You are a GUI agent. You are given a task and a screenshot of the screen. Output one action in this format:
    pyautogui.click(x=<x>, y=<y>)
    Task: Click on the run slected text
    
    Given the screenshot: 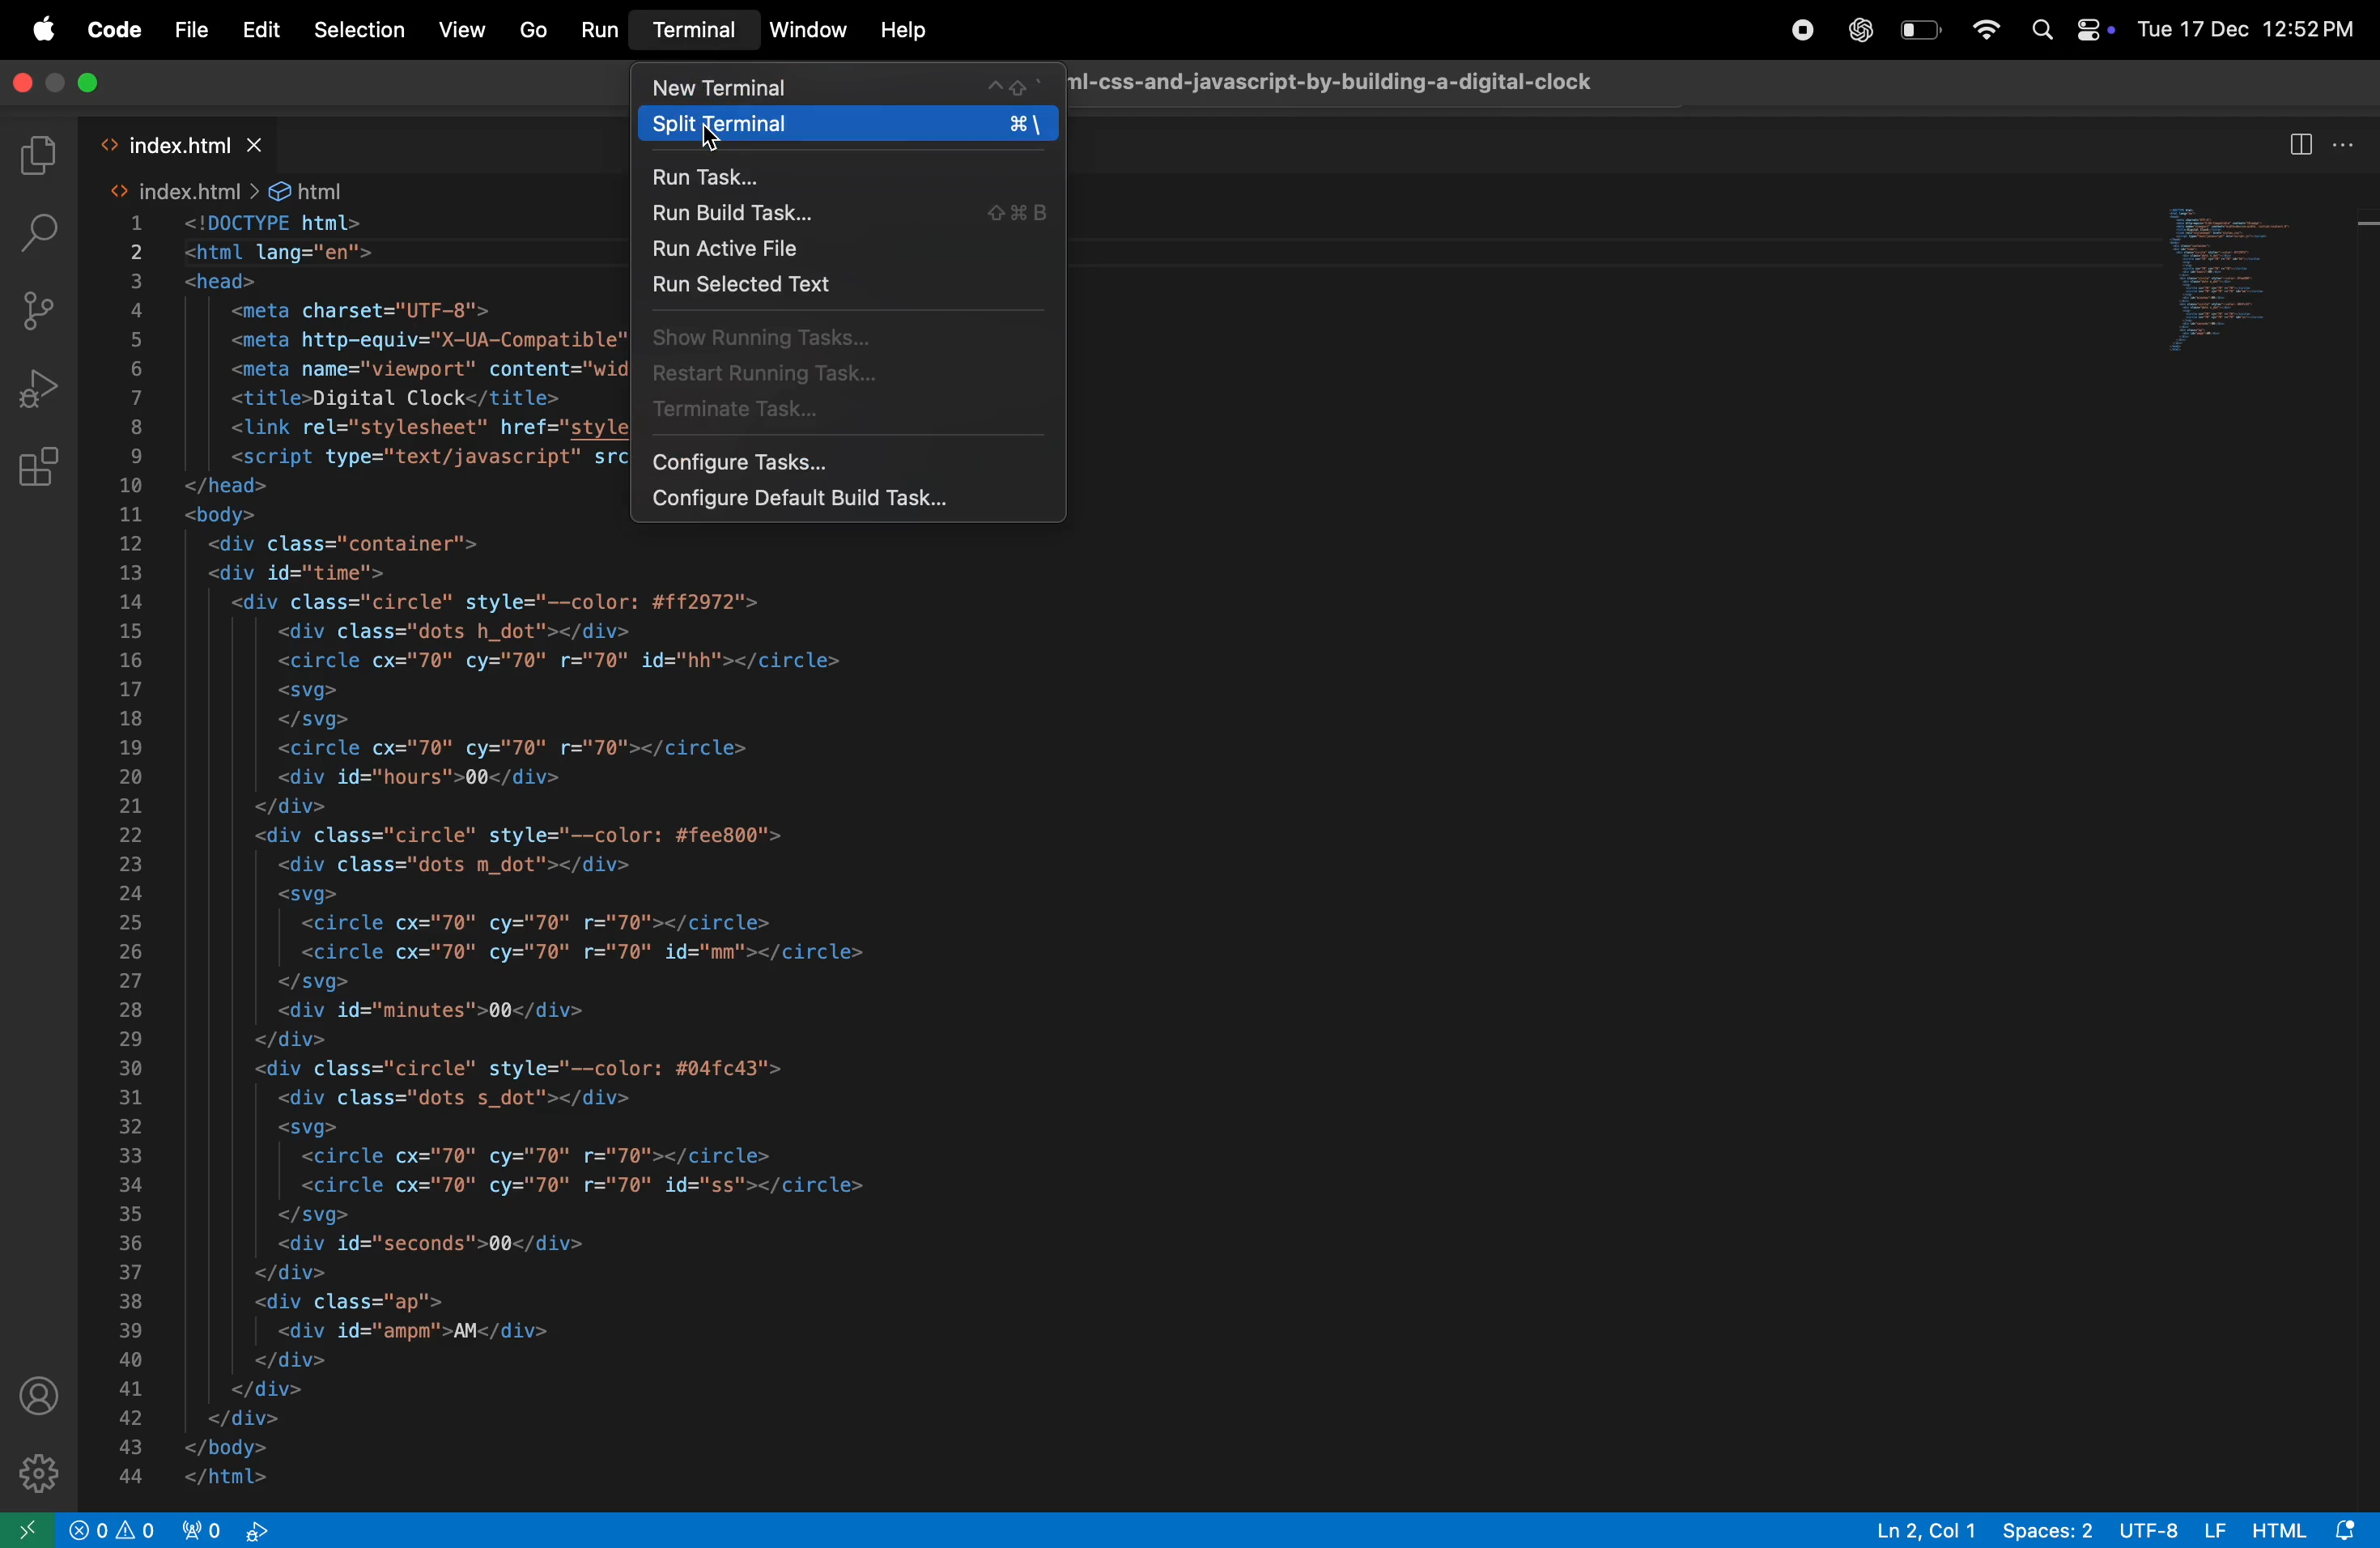 What is the action you would take?
    pyautogui.click(x=854, y=286)
    